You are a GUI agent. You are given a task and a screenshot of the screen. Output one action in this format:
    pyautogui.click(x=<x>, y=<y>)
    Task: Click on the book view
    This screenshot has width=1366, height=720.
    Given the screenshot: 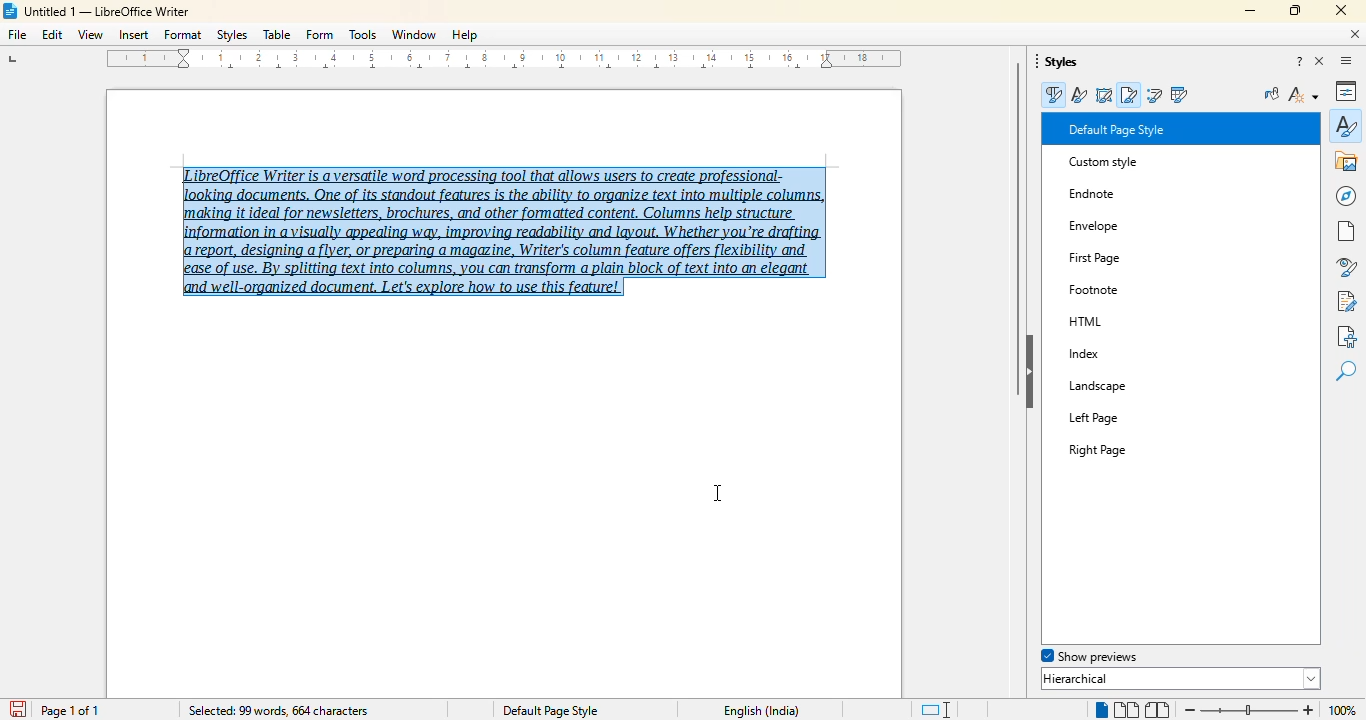 What is the action you would take?
    pyautogui.click(x=1157, y=710)
    